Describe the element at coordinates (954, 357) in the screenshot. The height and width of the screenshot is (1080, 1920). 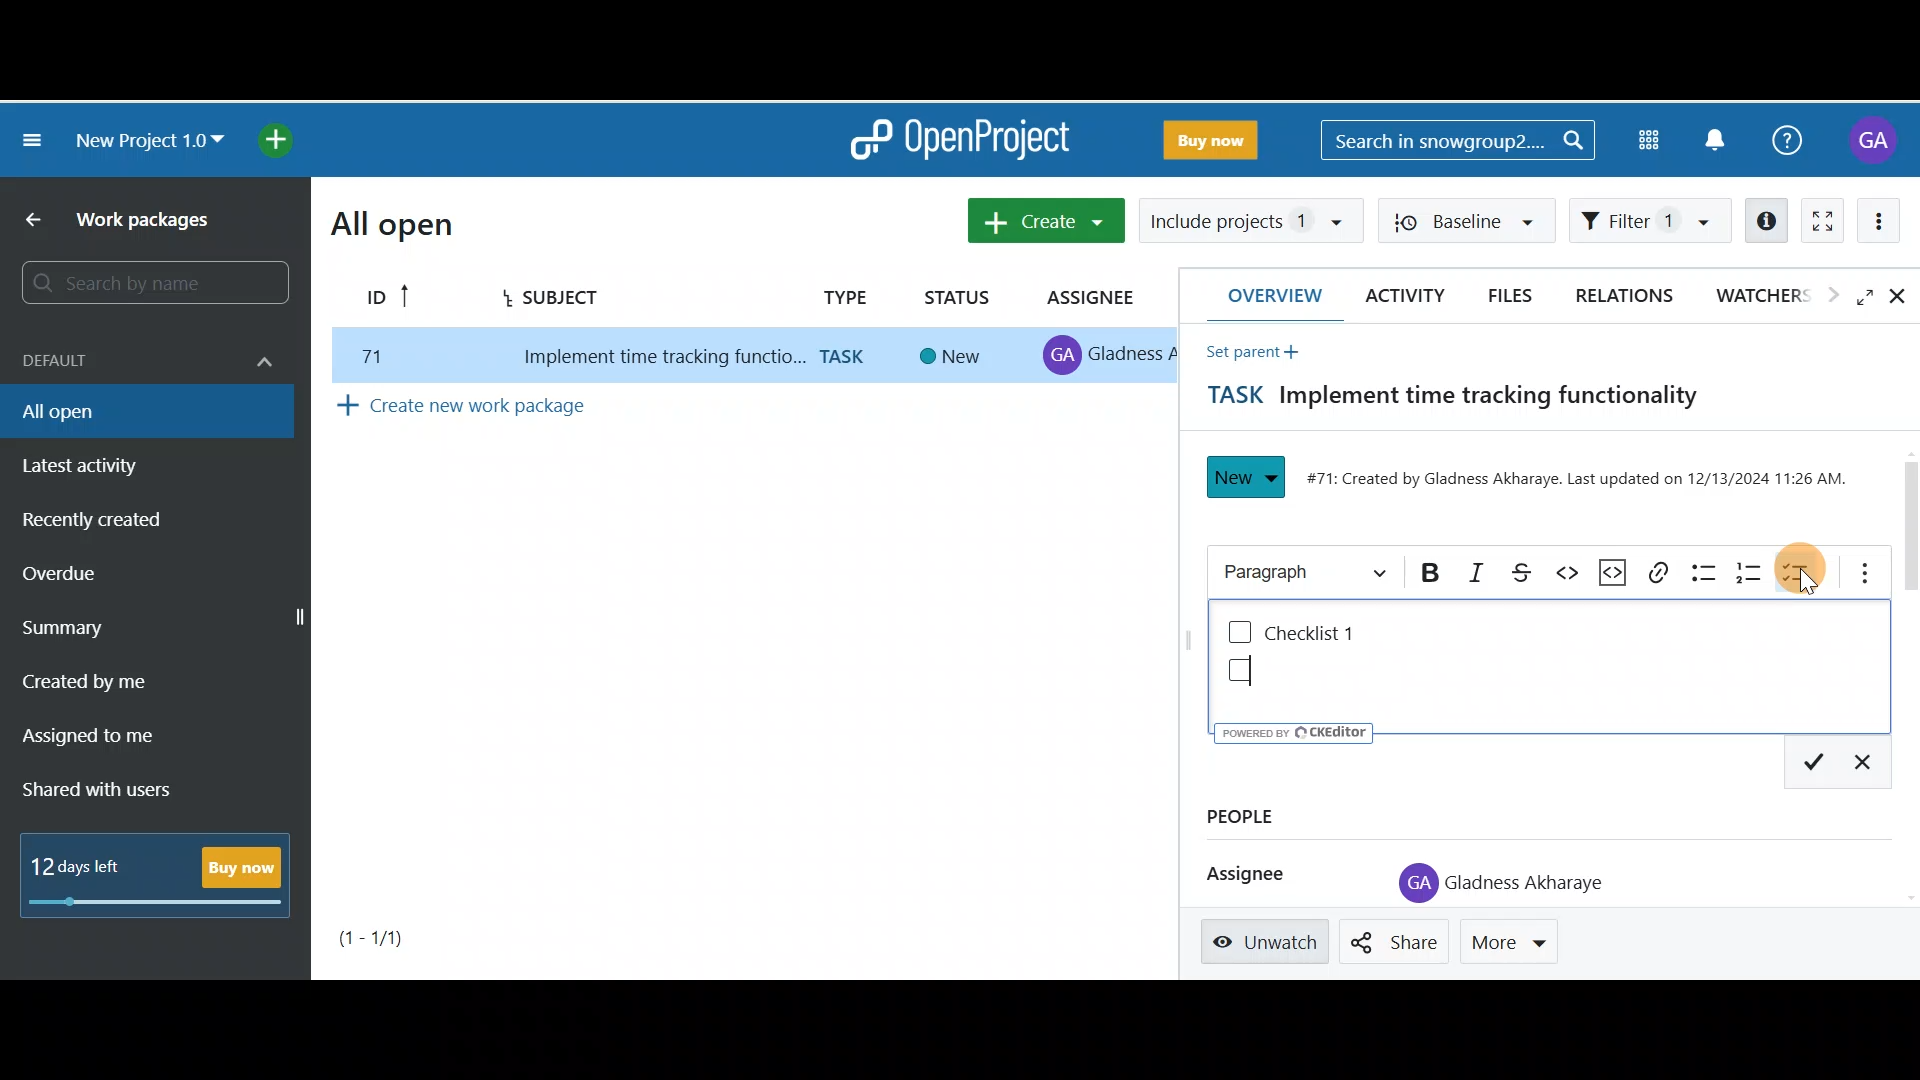
I see `new` at that location.